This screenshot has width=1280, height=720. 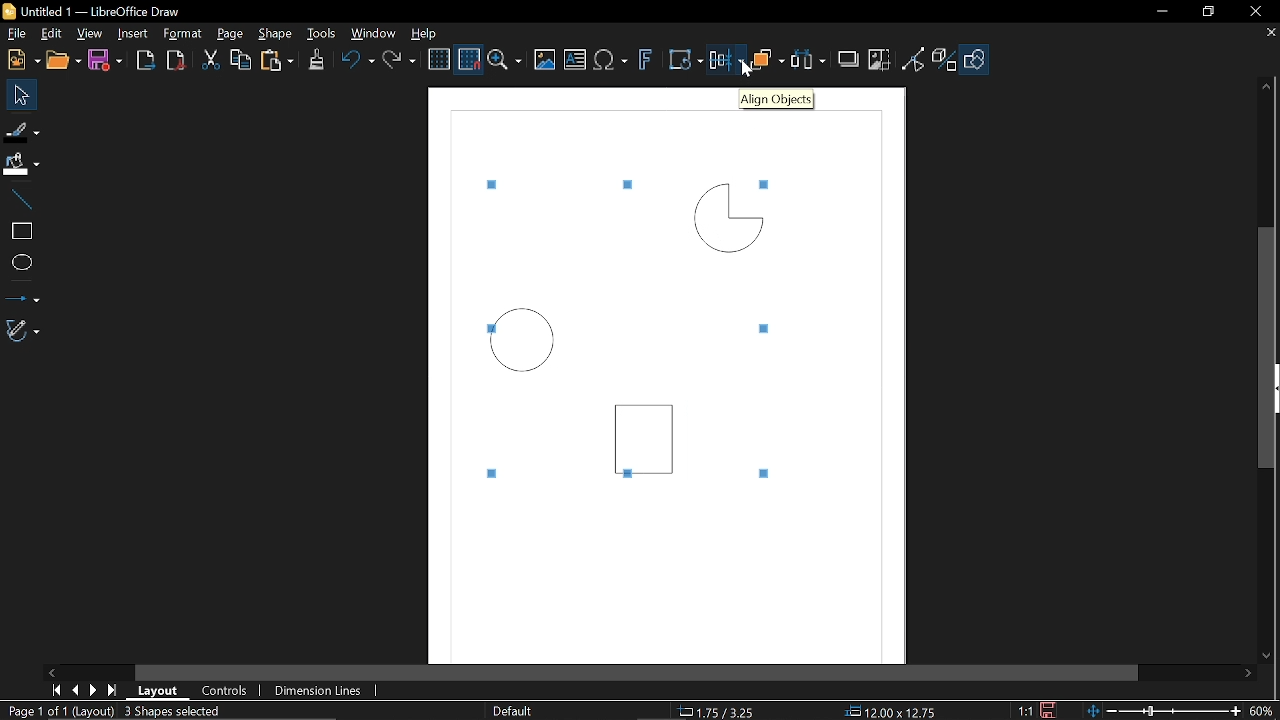 What do you see at coordinates (768, 182) in the screenshot?
I see `Tiny squares sound selected objects` at bounding box center [768, 182].